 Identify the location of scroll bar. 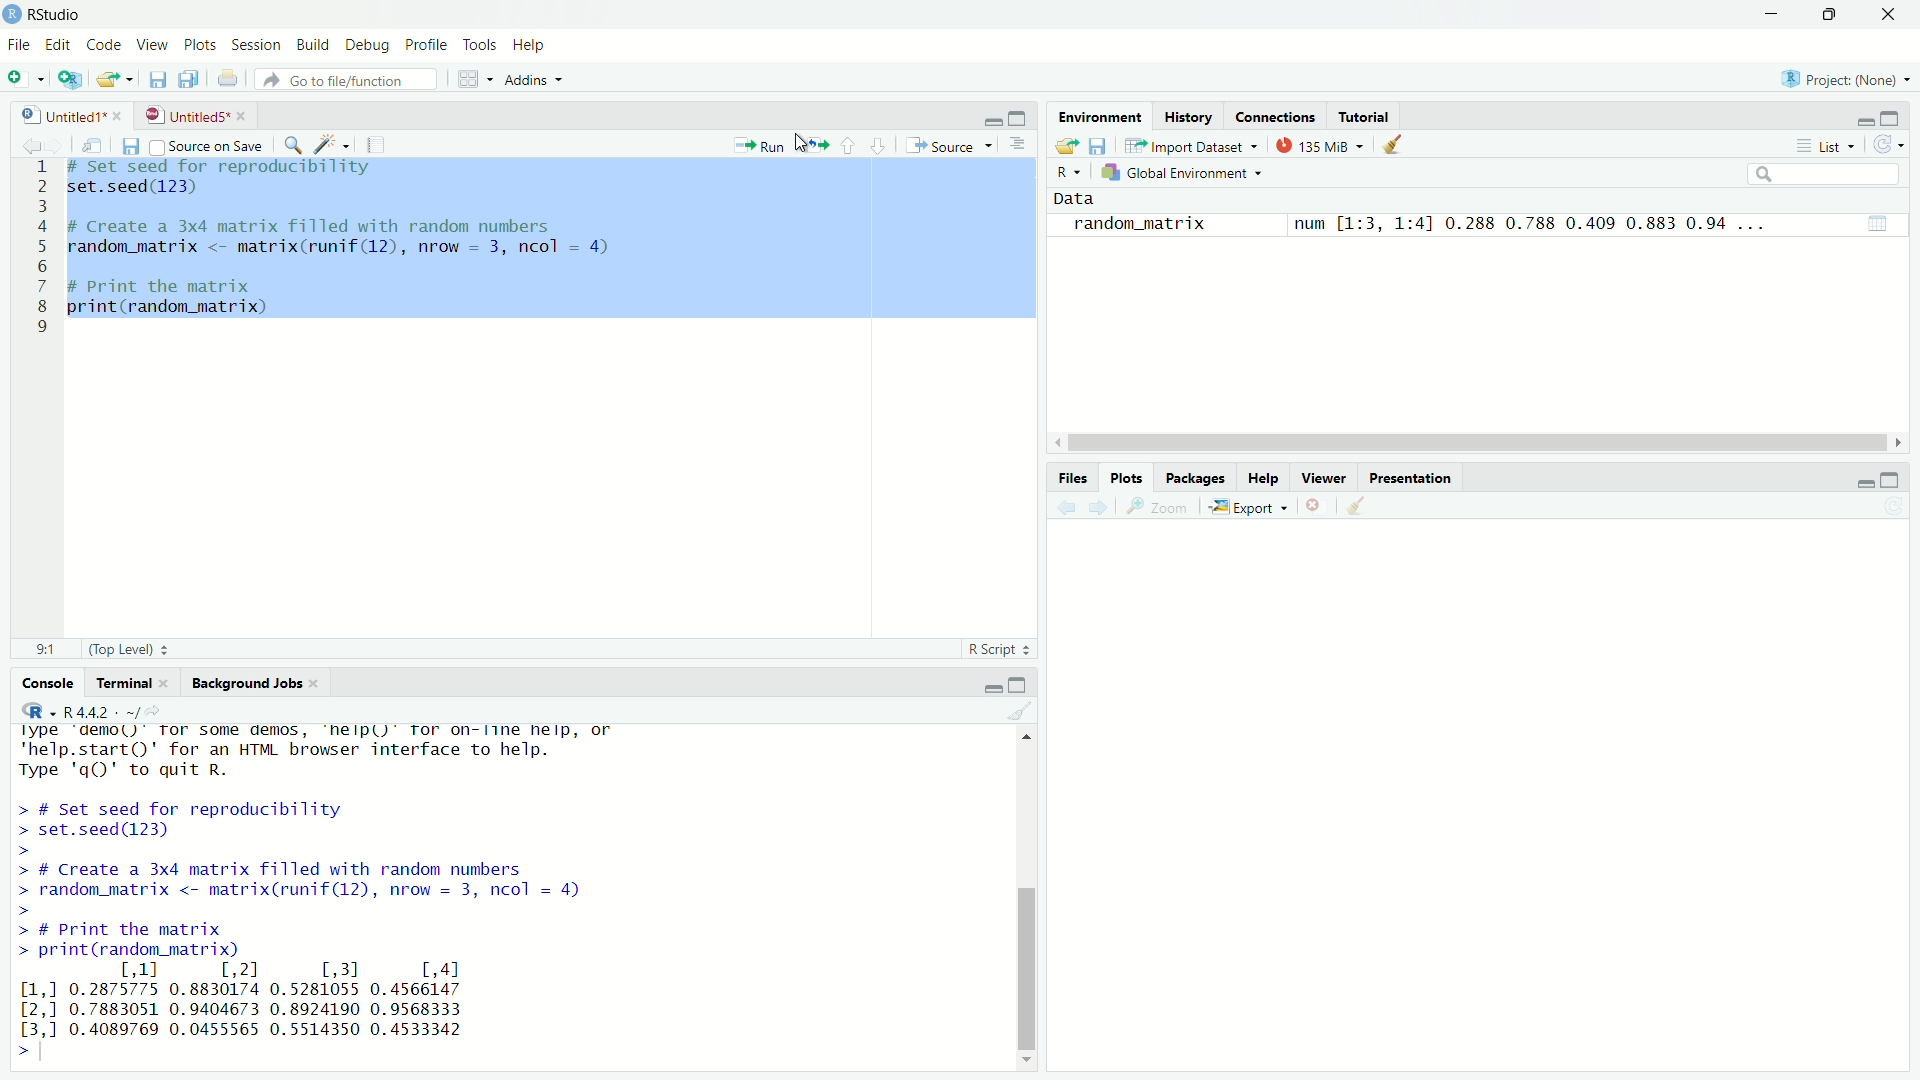
(1024, 896).